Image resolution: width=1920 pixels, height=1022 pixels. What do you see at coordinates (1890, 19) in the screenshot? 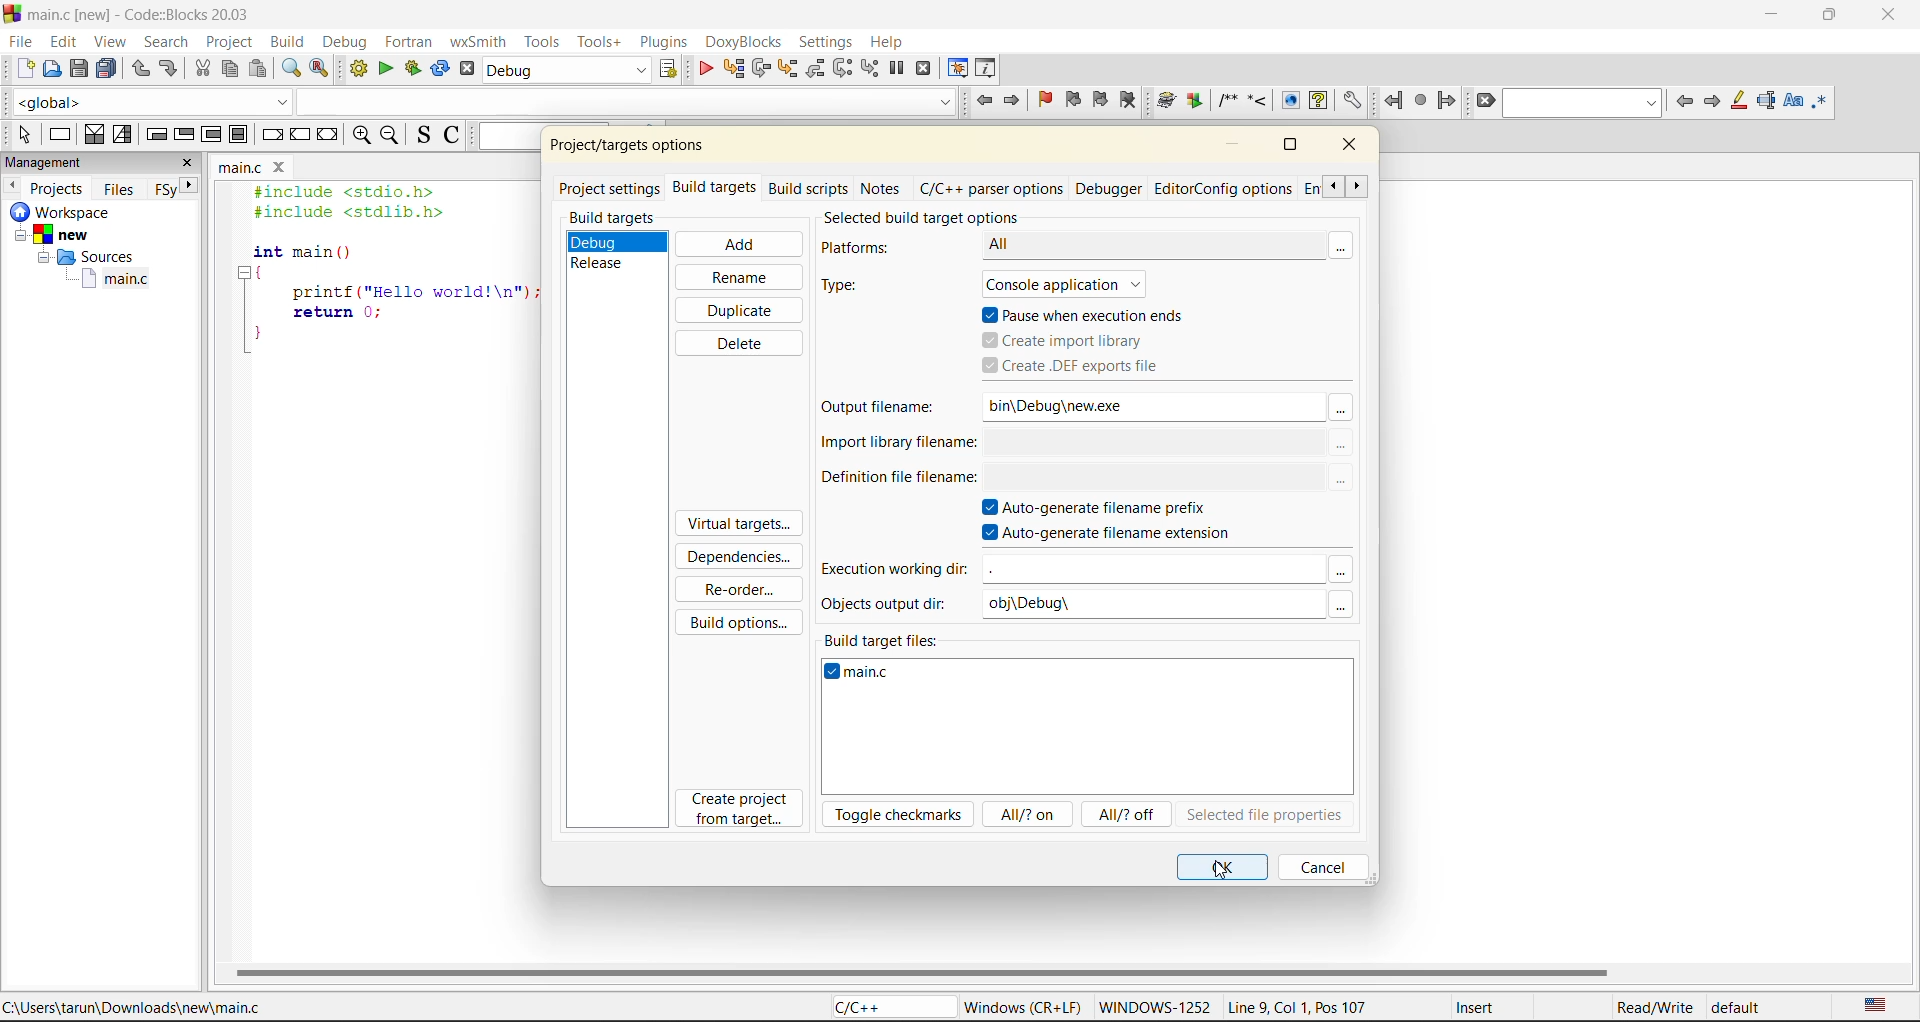
I see `close` at bounding box center [1890, 19].